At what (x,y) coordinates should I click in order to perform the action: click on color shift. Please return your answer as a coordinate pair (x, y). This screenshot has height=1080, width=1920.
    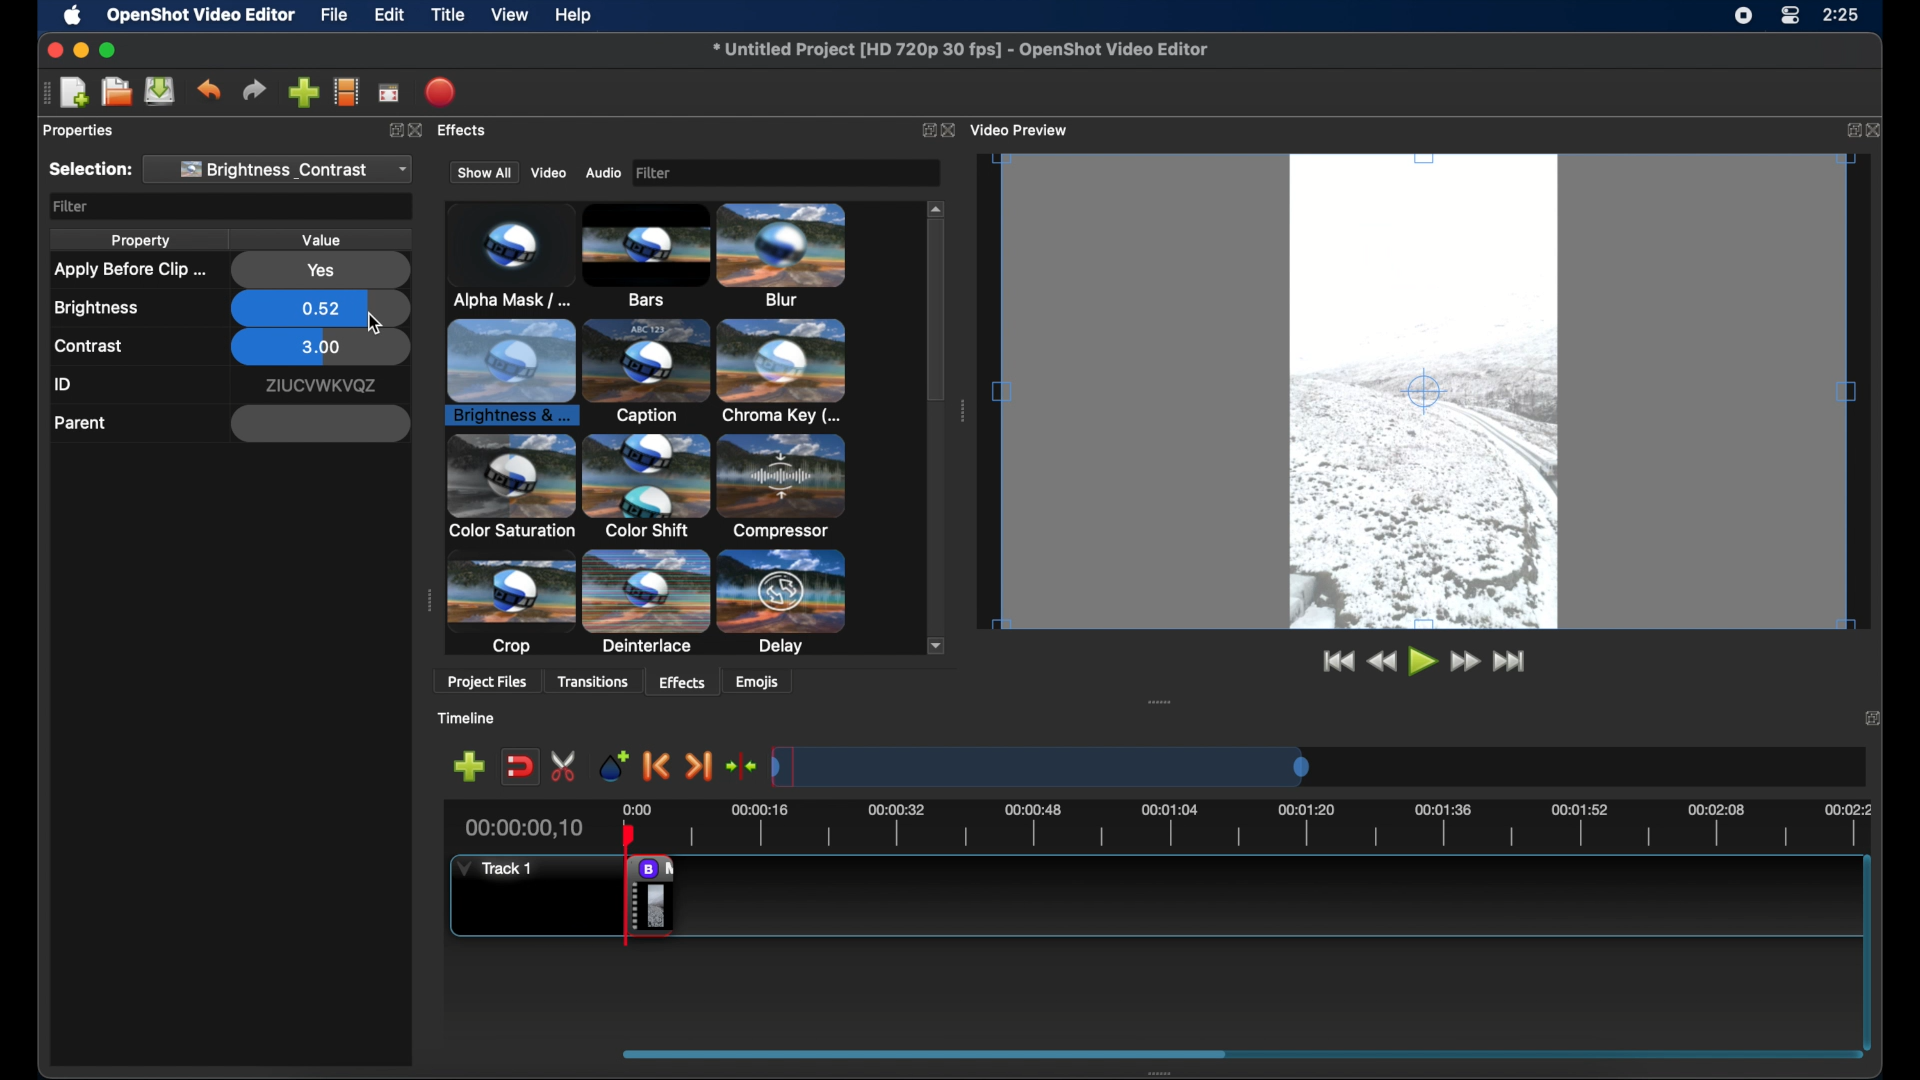
    Looking at the image, I should click on (789, 373).